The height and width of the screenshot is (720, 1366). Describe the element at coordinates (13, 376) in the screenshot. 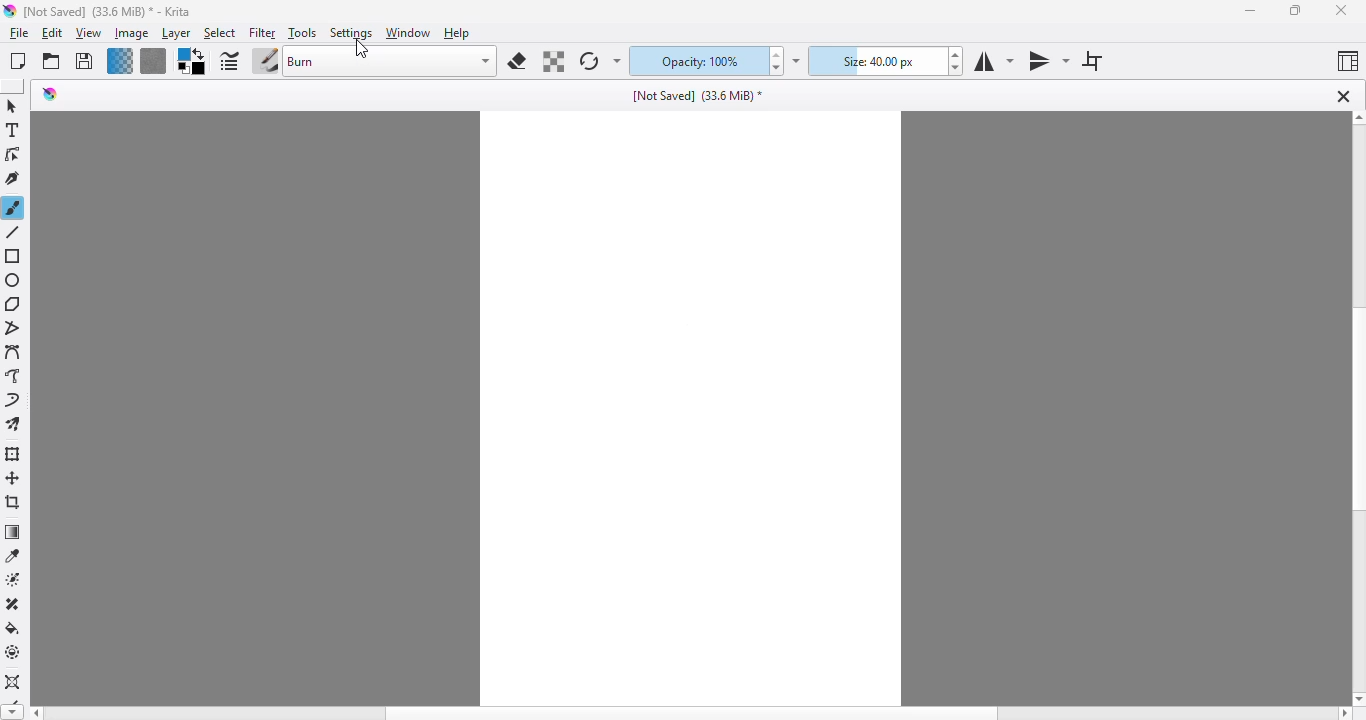

I see `freehand path tool` at that location.